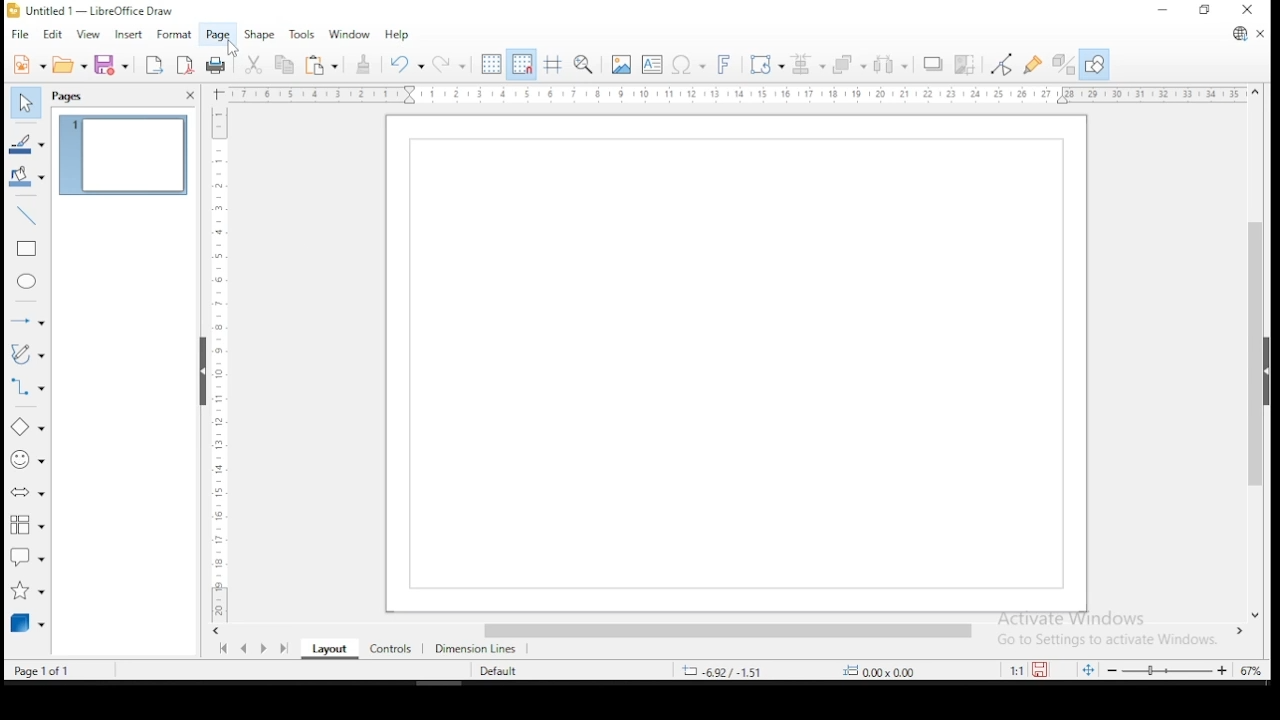 The image size is (1280, 720). I want to click on align objects, so click(806, 67).